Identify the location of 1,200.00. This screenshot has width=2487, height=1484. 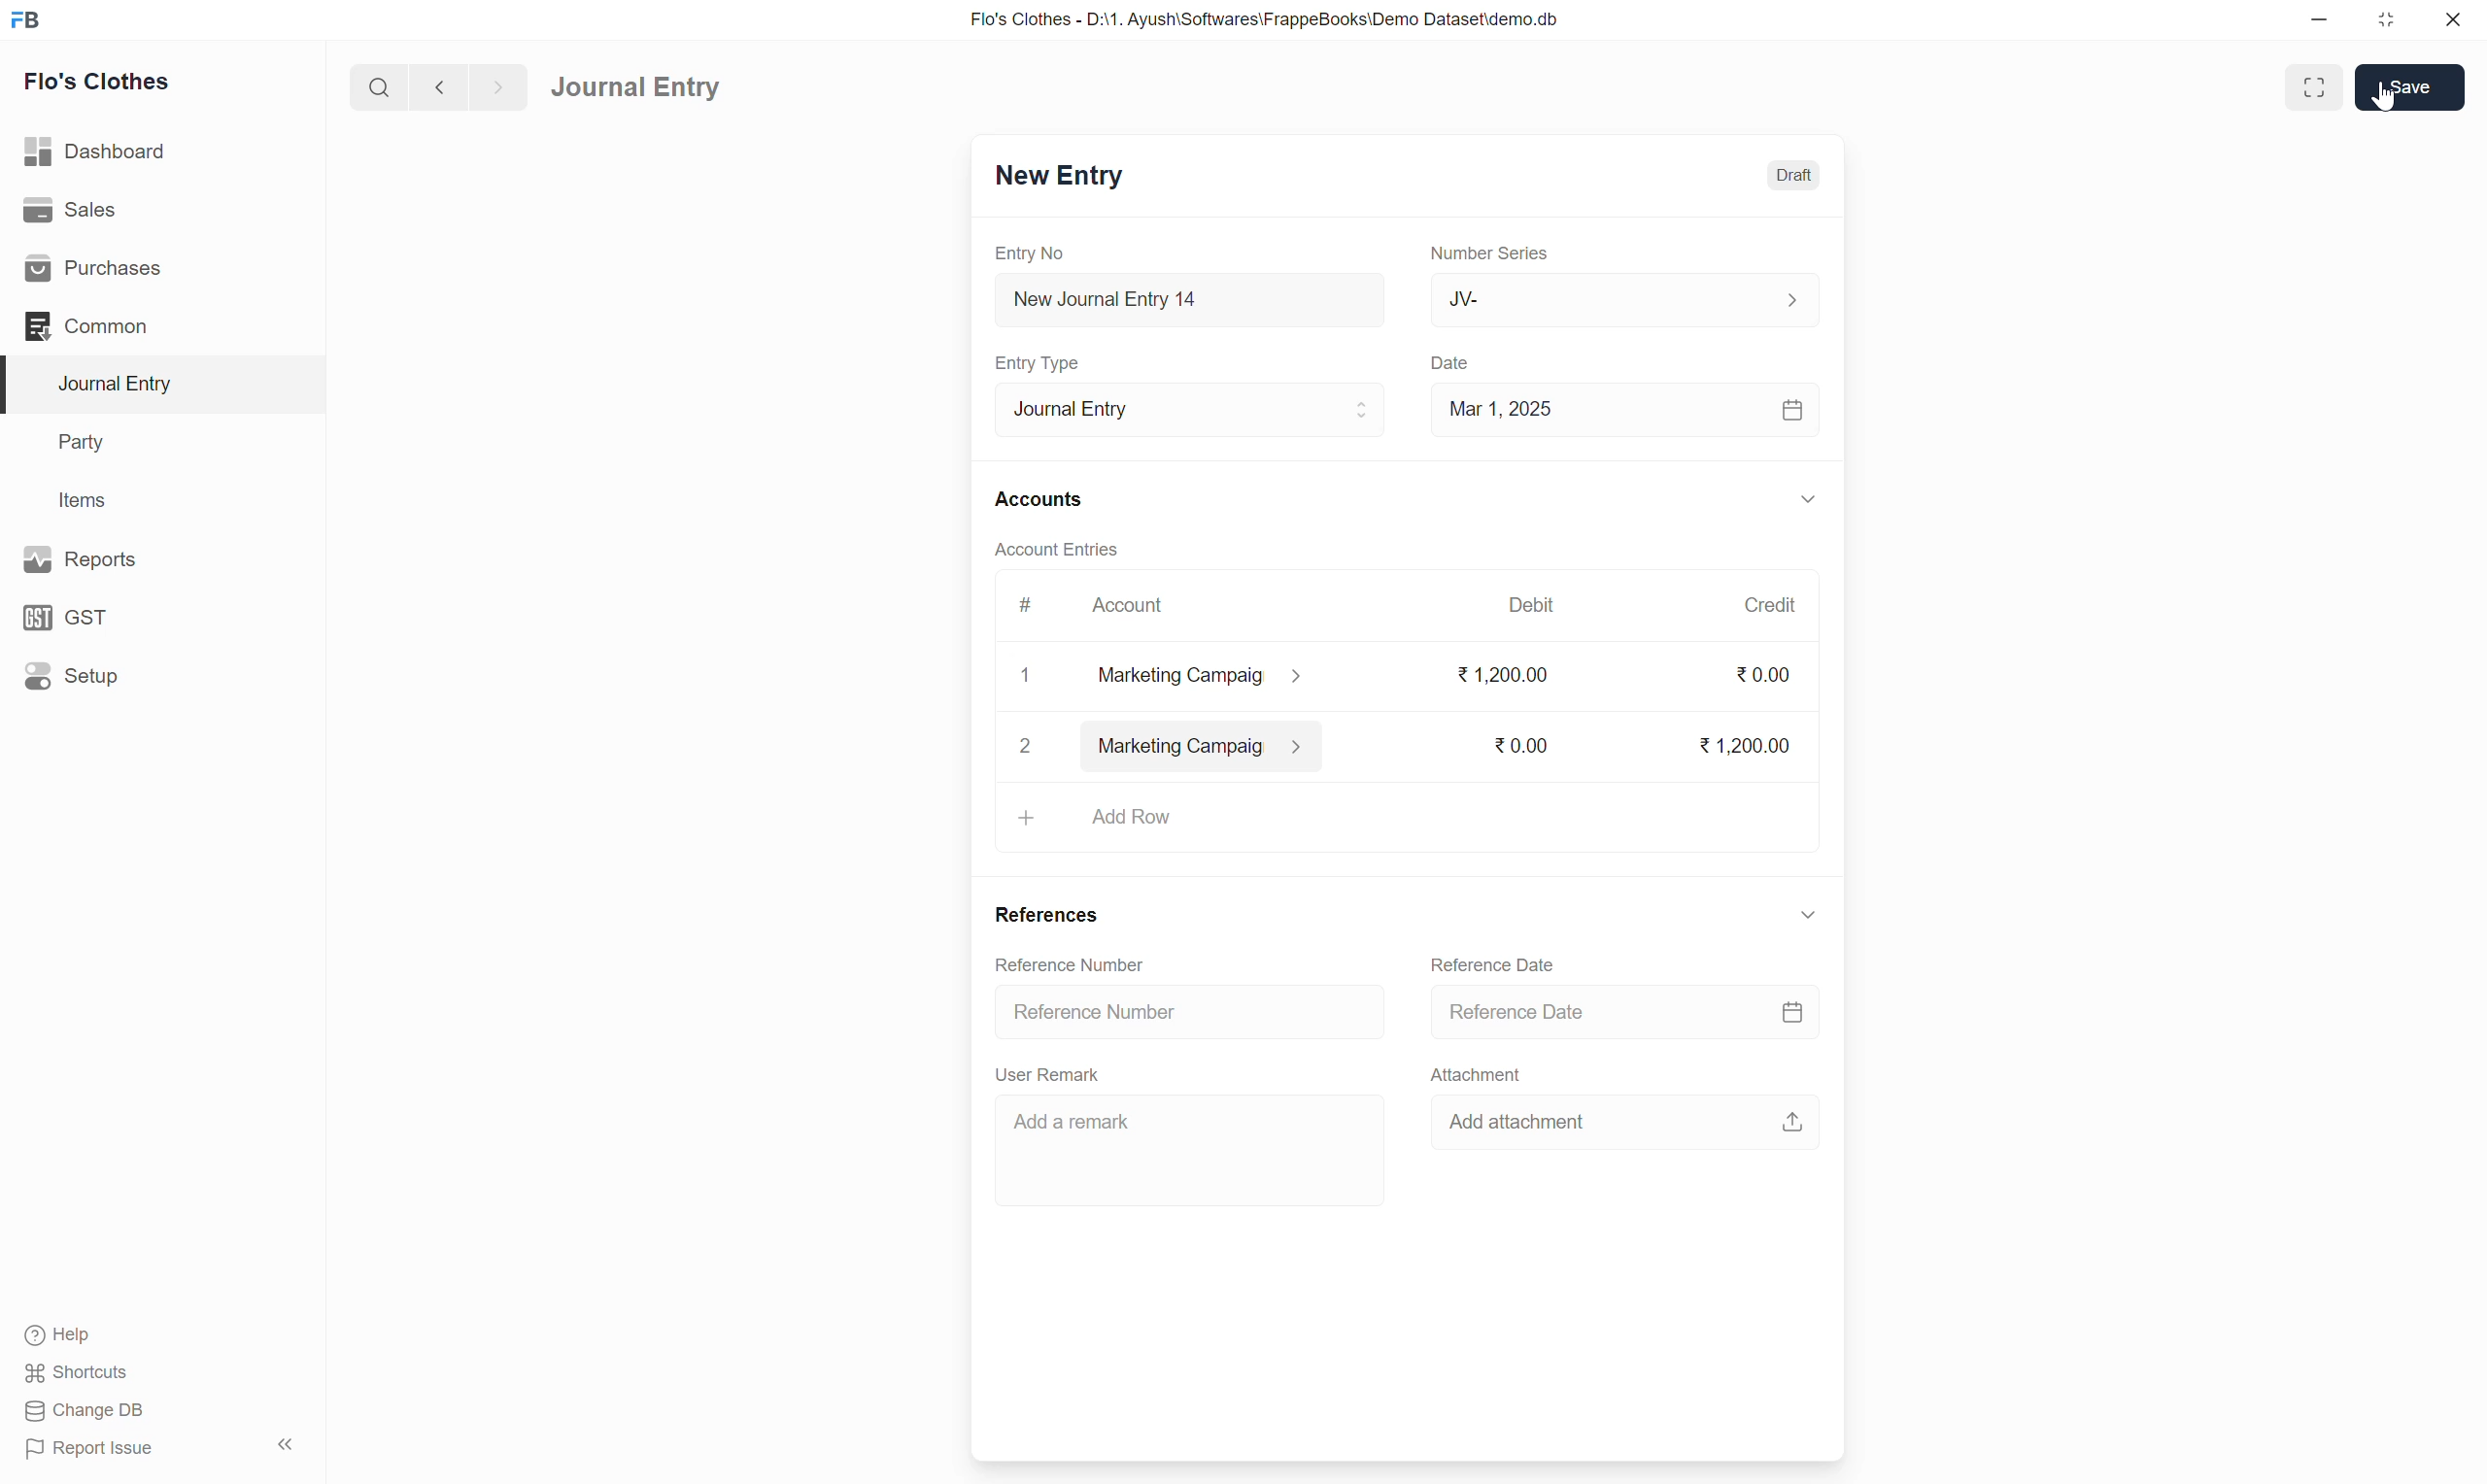
(1743, 745).